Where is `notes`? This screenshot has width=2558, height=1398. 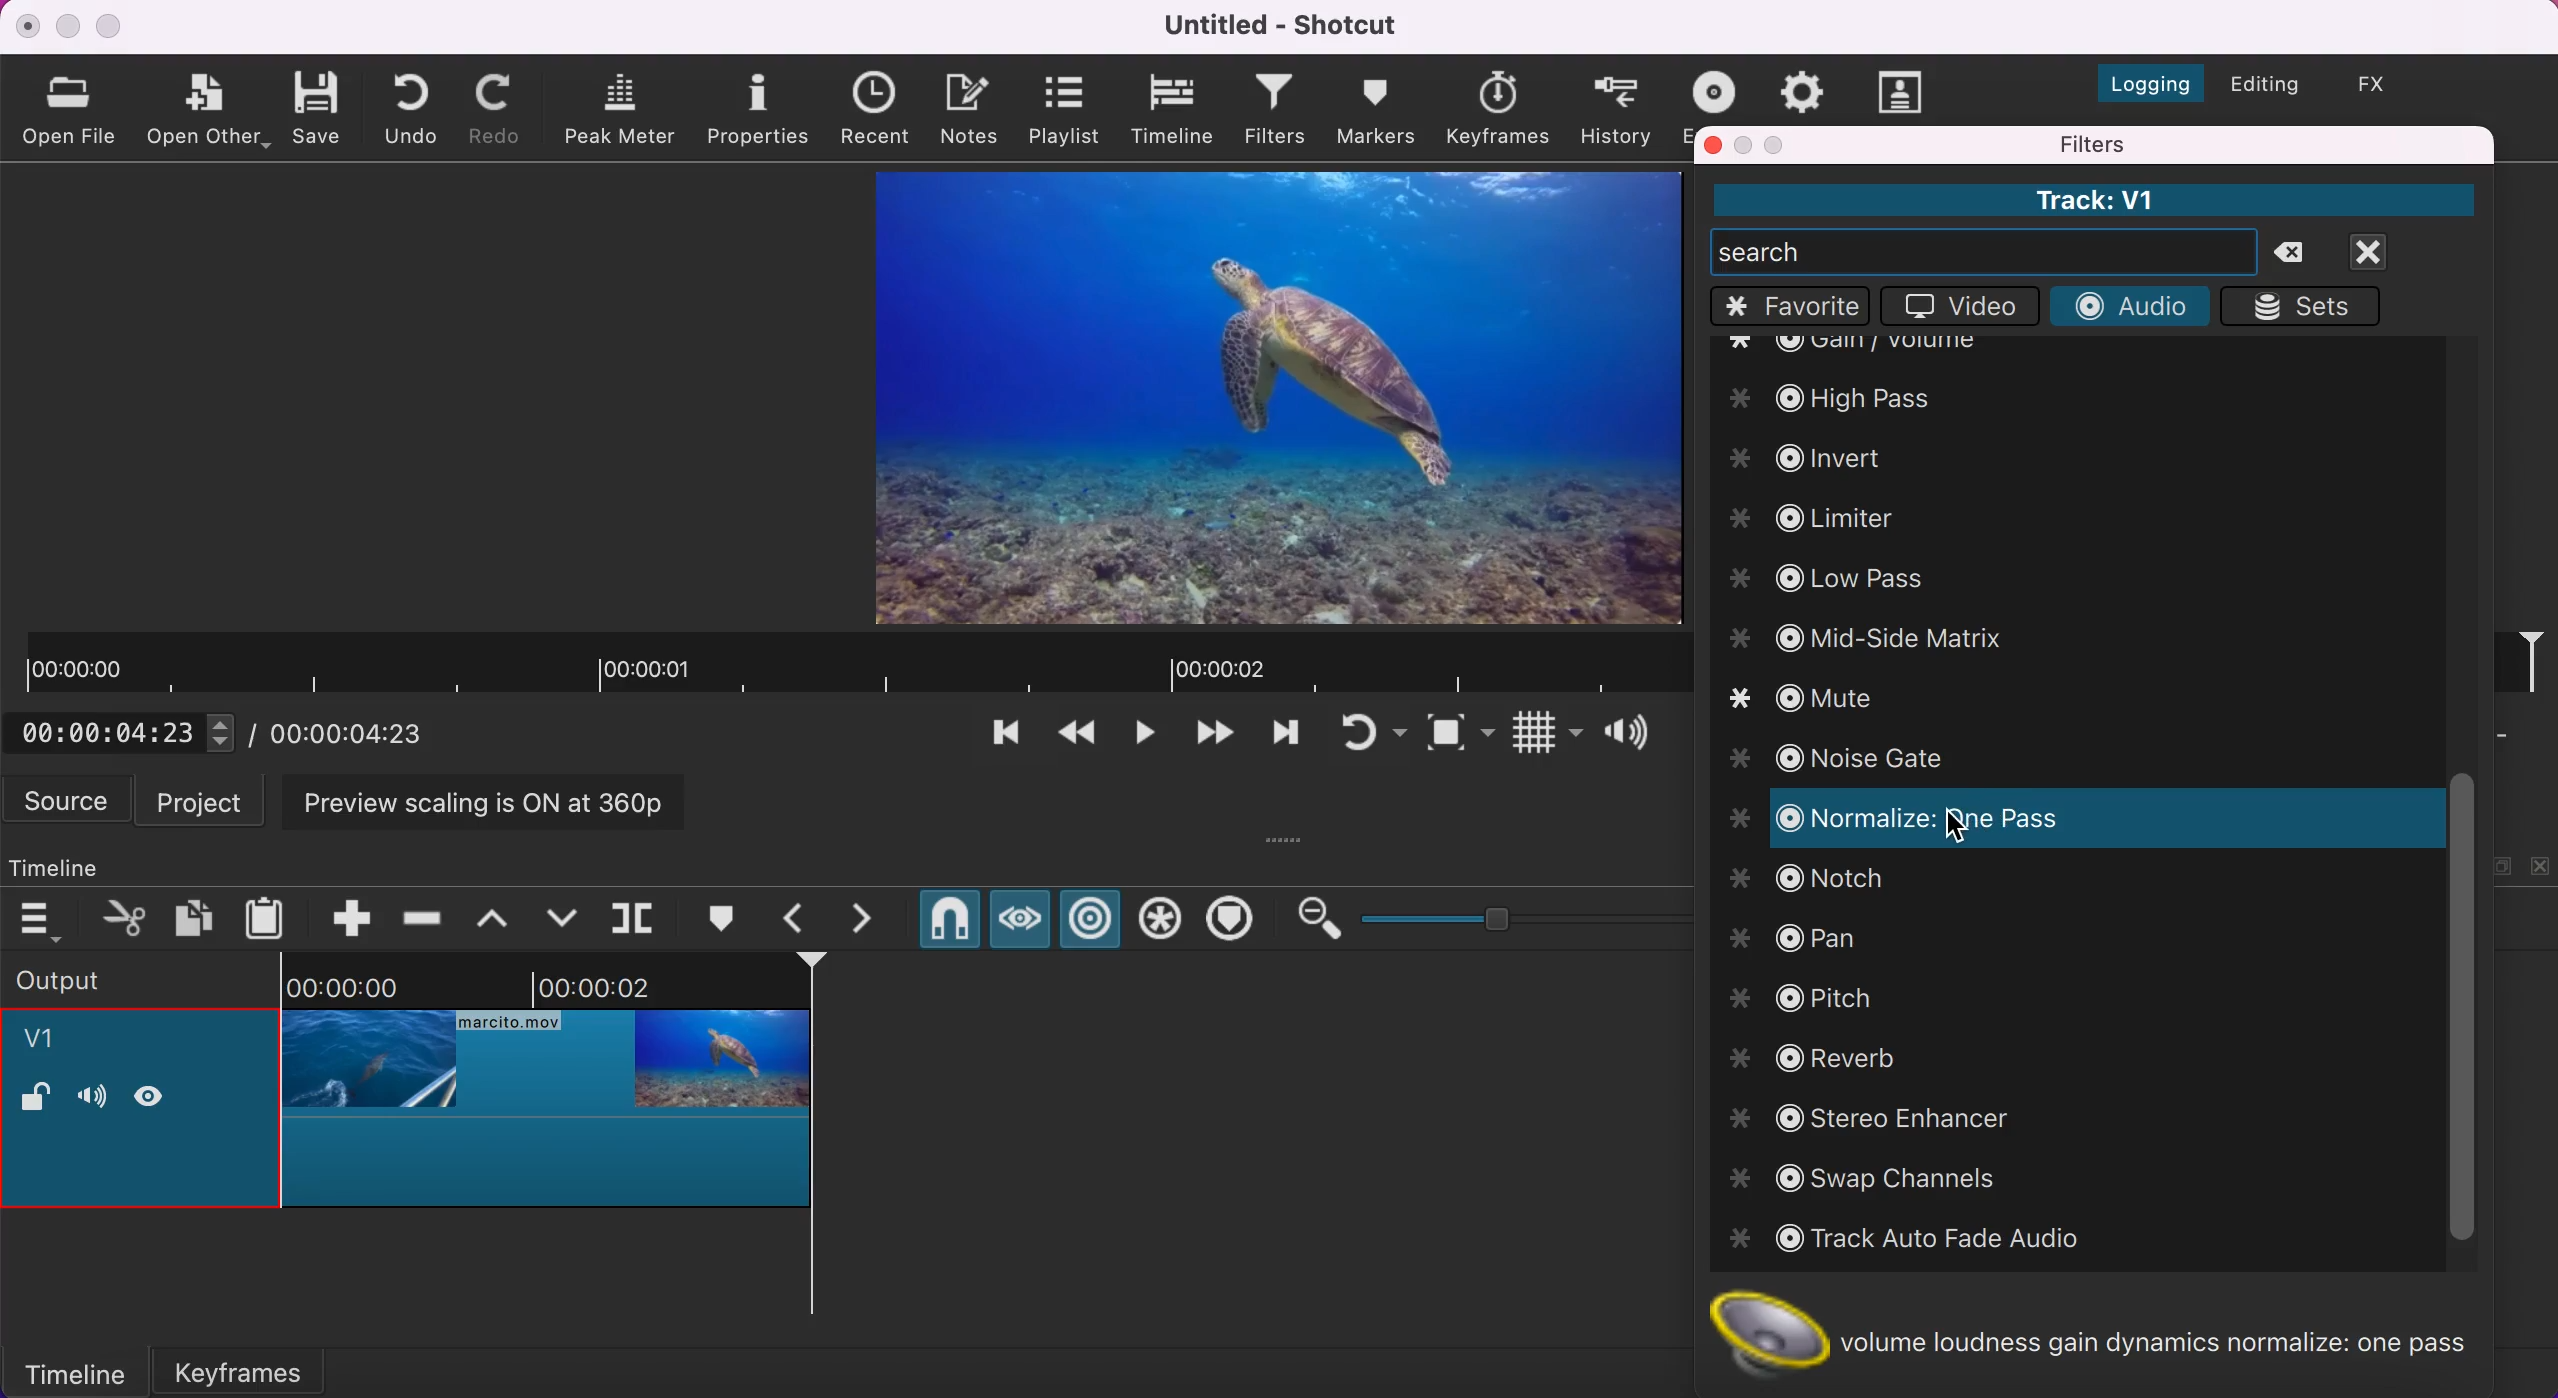
notes is located at coordinates (974, 106).